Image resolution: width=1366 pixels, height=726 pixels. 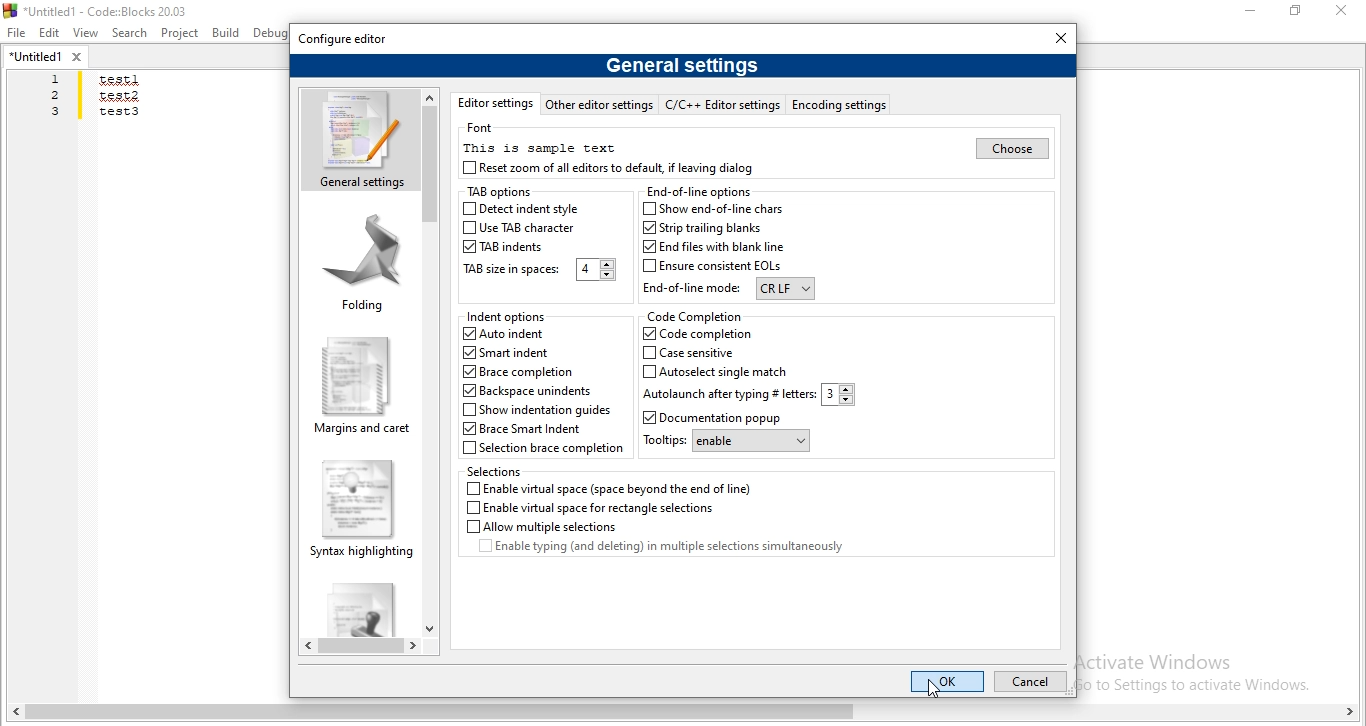 What do you see at coordinates (471, 333) in the screenshot?
I see `checked` at bounding box center [471, 333].